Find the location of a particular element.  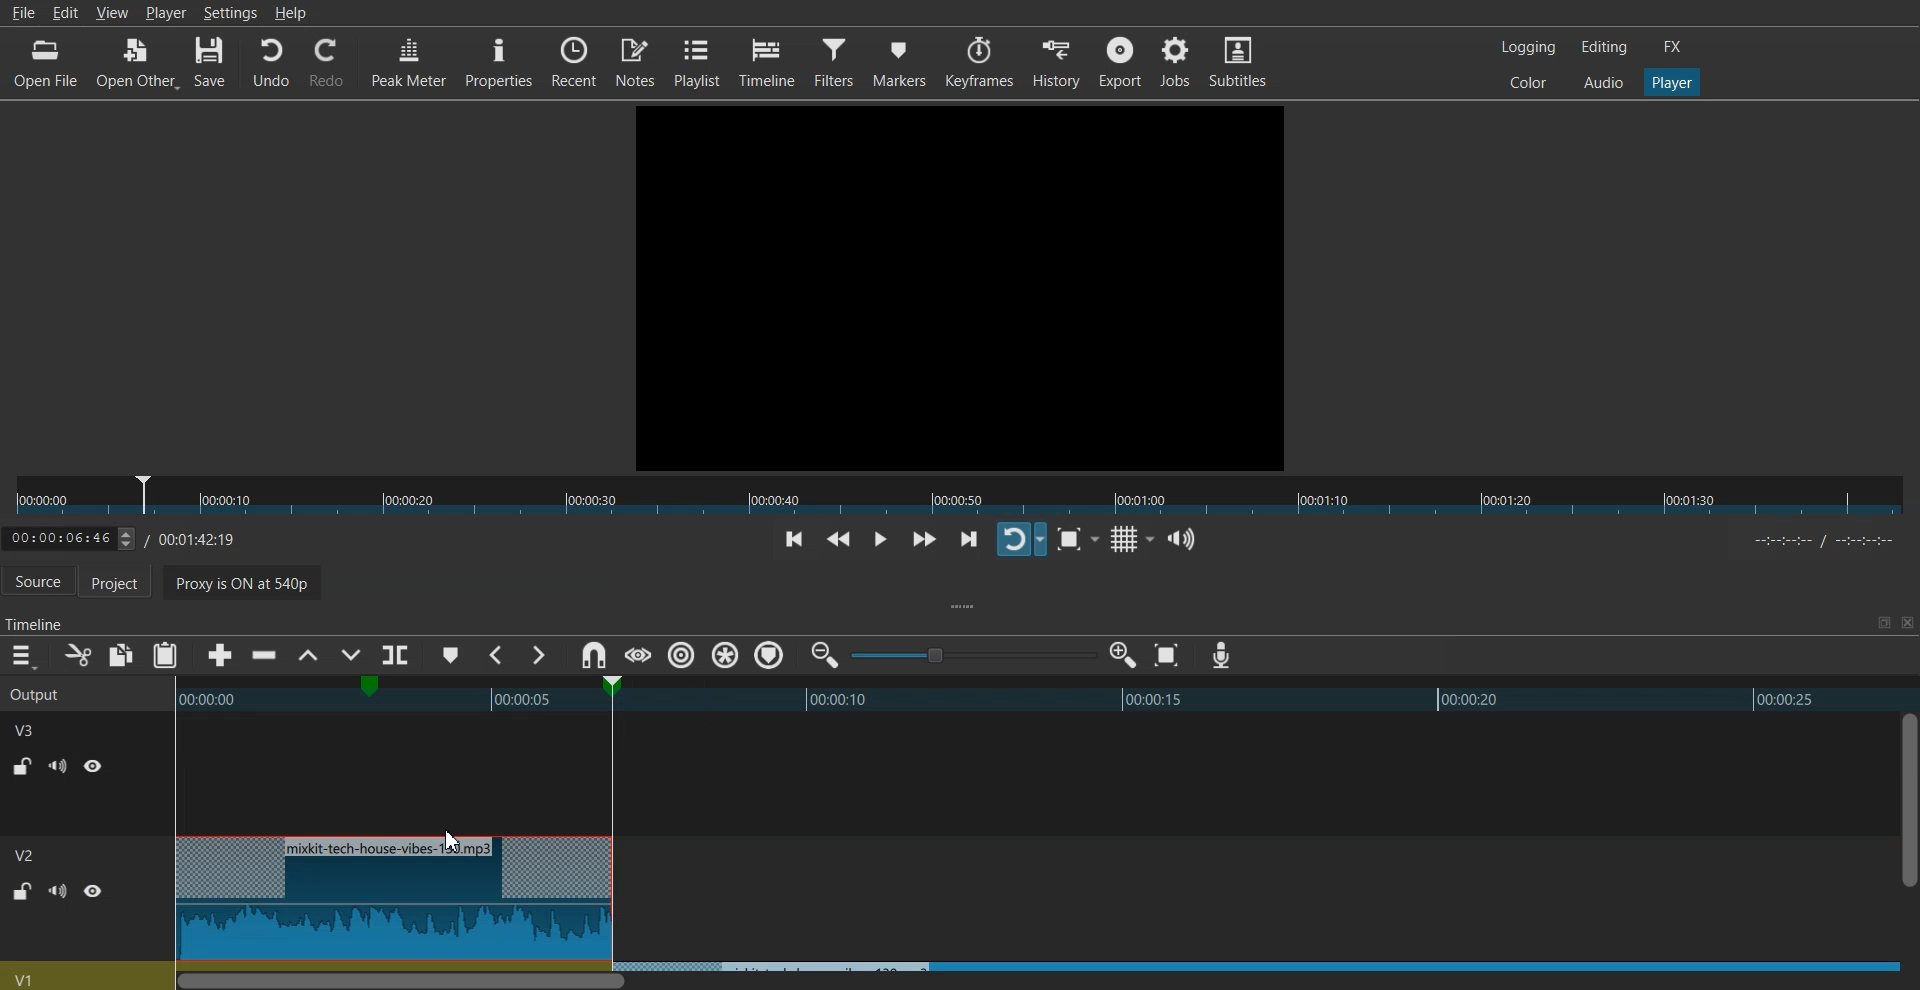

FX is located at coordinates (1673, 47).